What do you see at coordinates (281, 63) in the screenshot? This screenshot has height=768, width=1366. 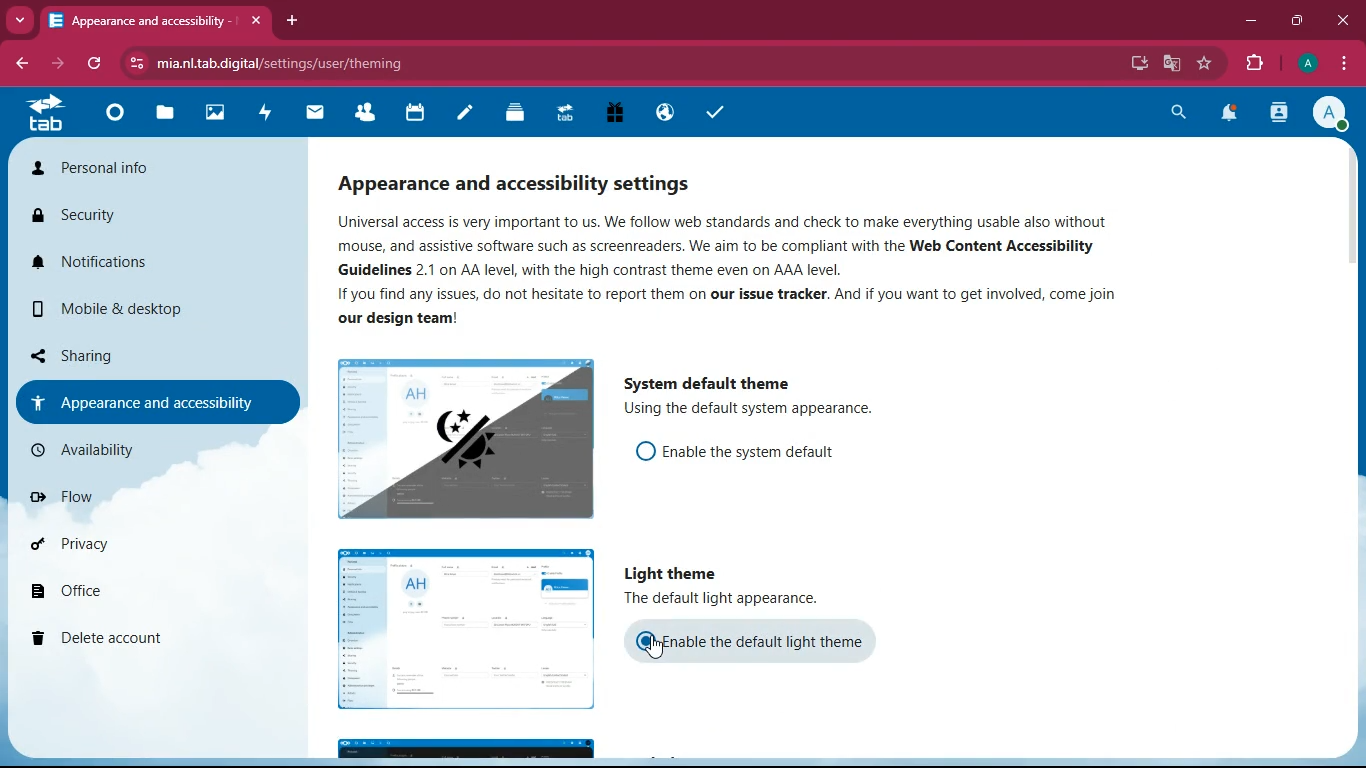 I see `url` at bounding box center [281, 63].